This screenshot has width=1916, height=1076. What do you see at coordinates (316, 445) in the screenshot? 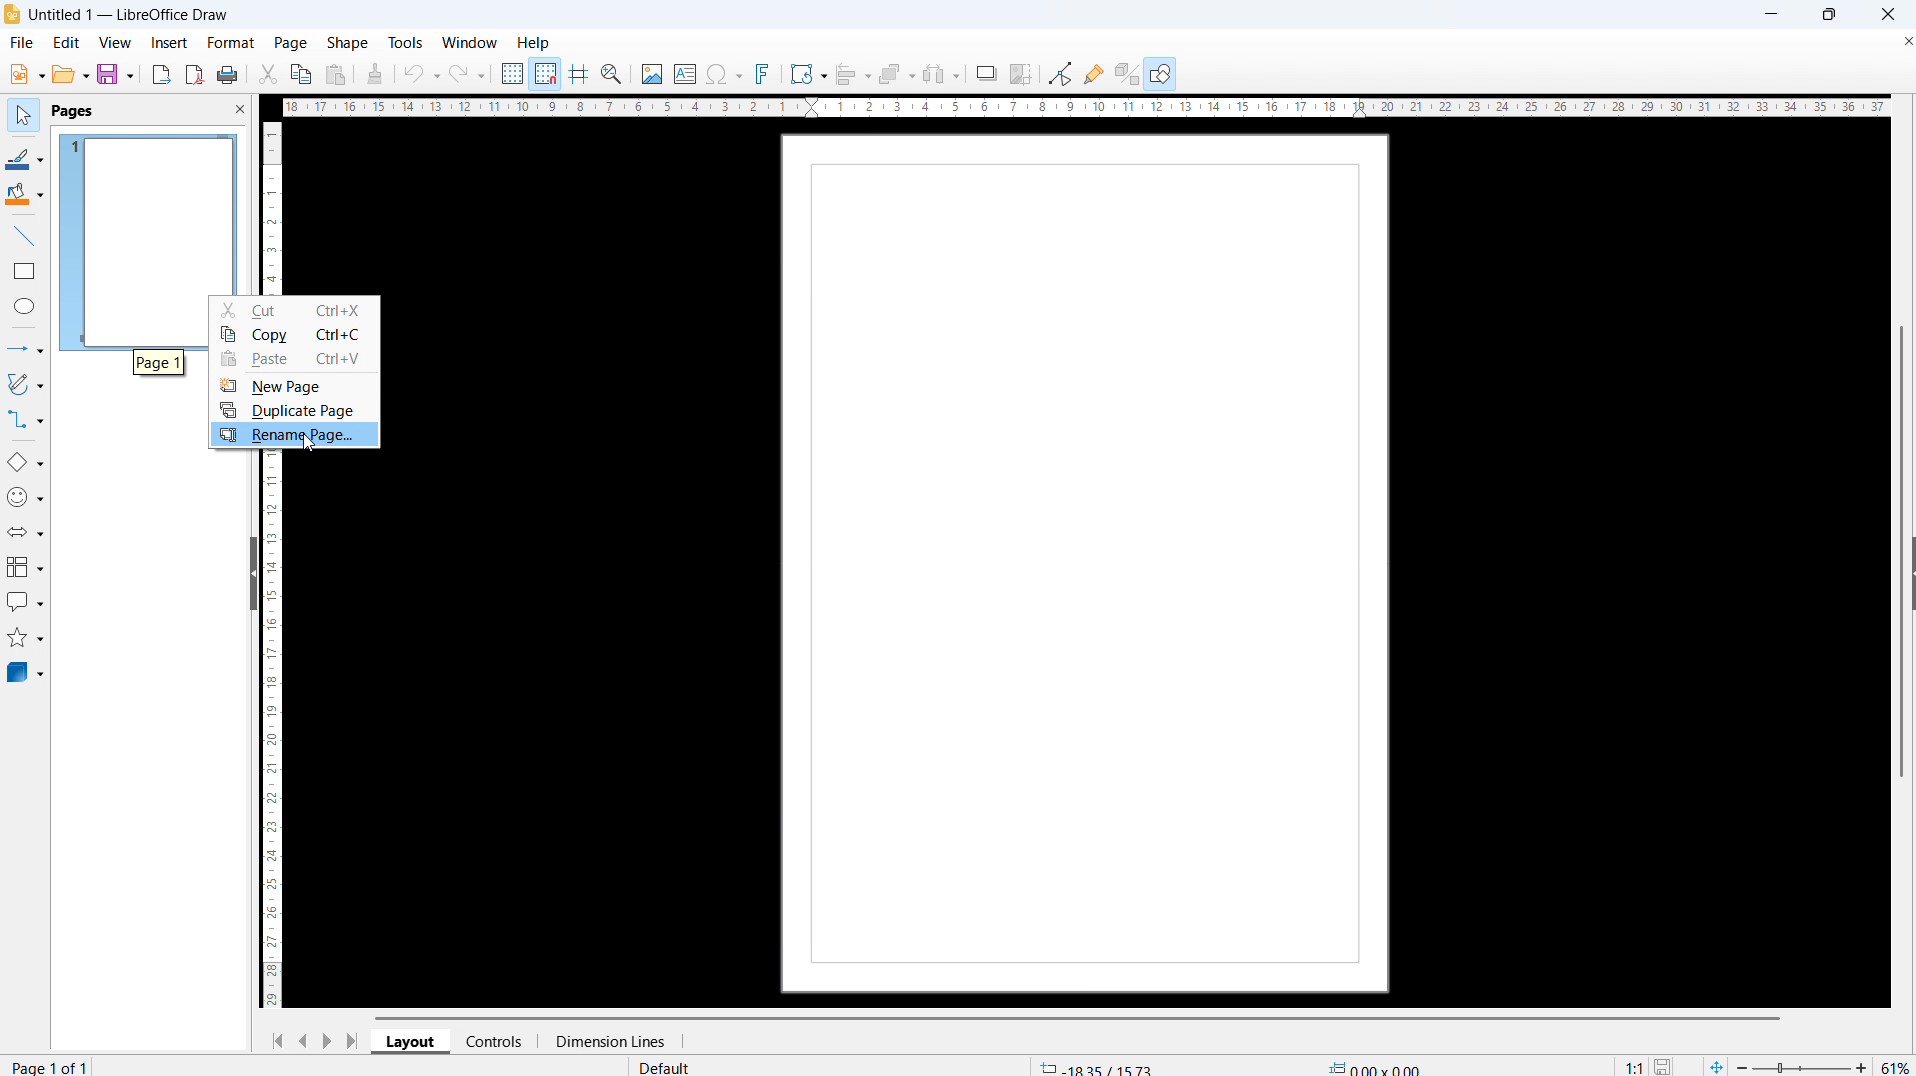
I see `cursor` at bounding box center [316, 445].